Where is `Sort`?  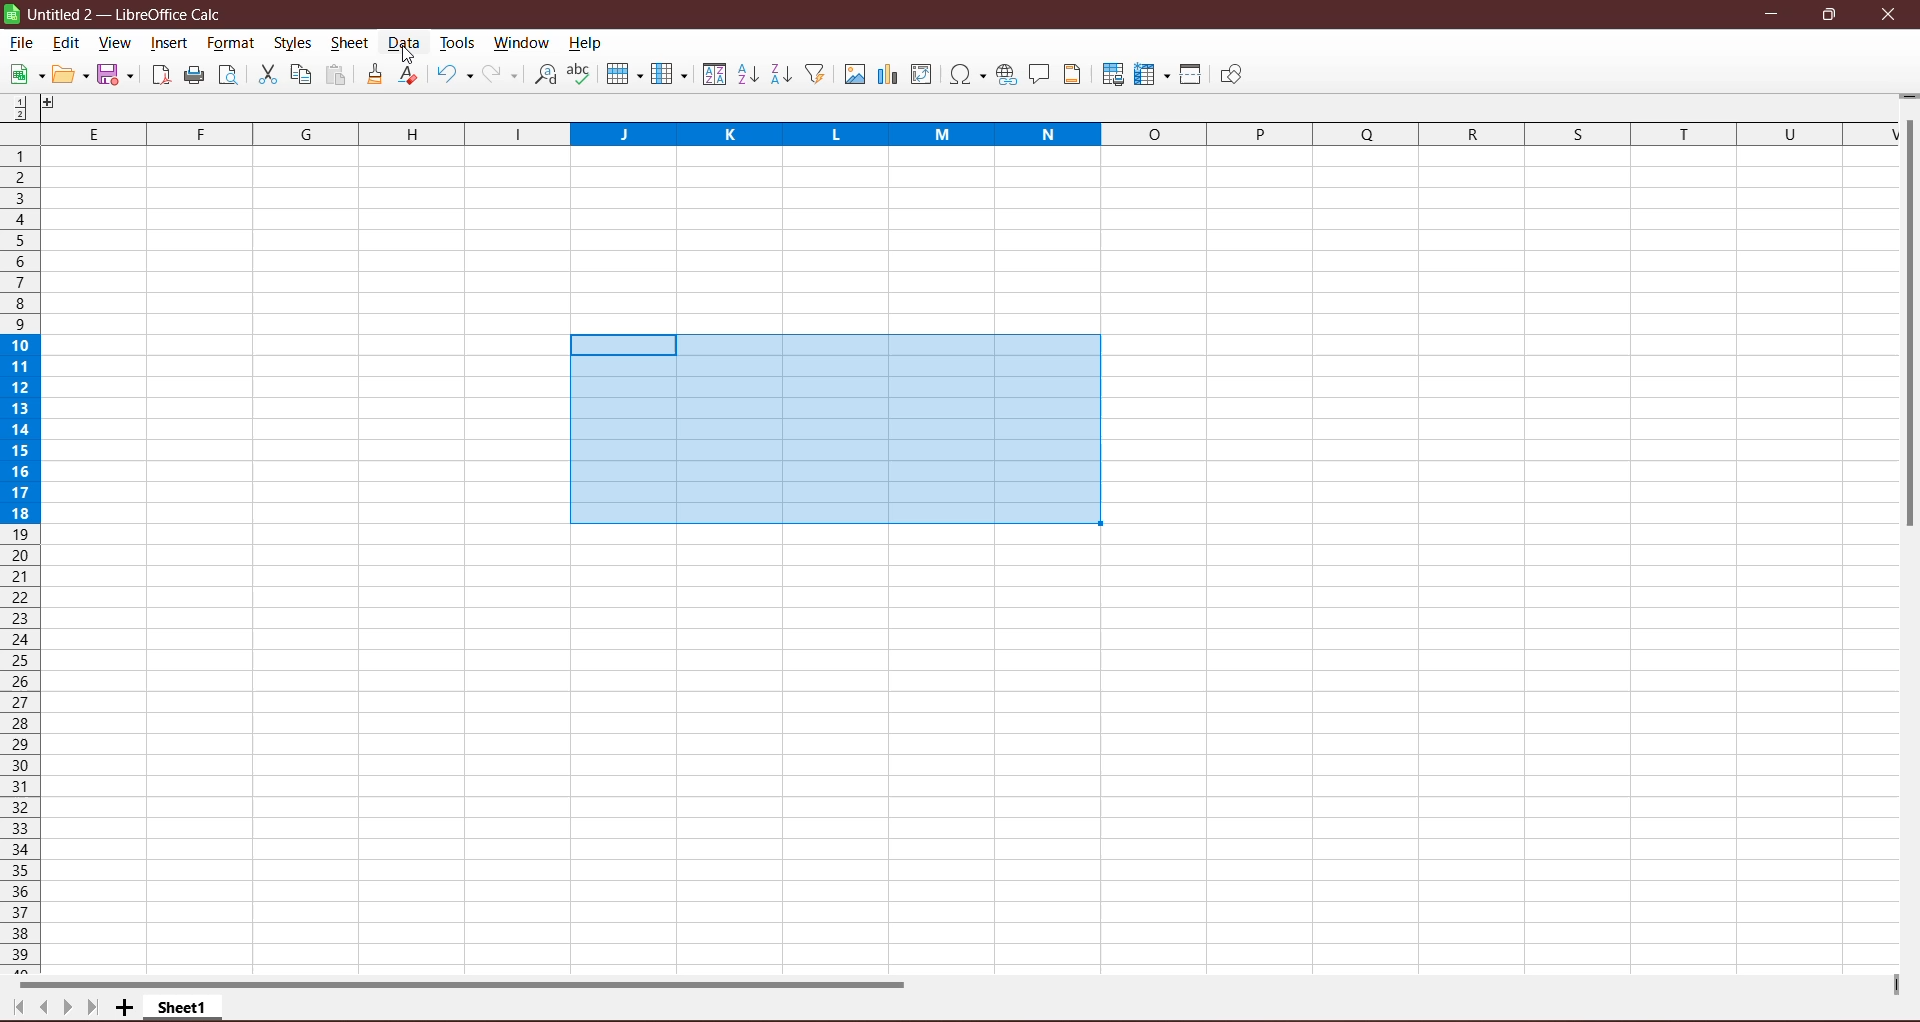
Sort is located at coordinates (712, 74).